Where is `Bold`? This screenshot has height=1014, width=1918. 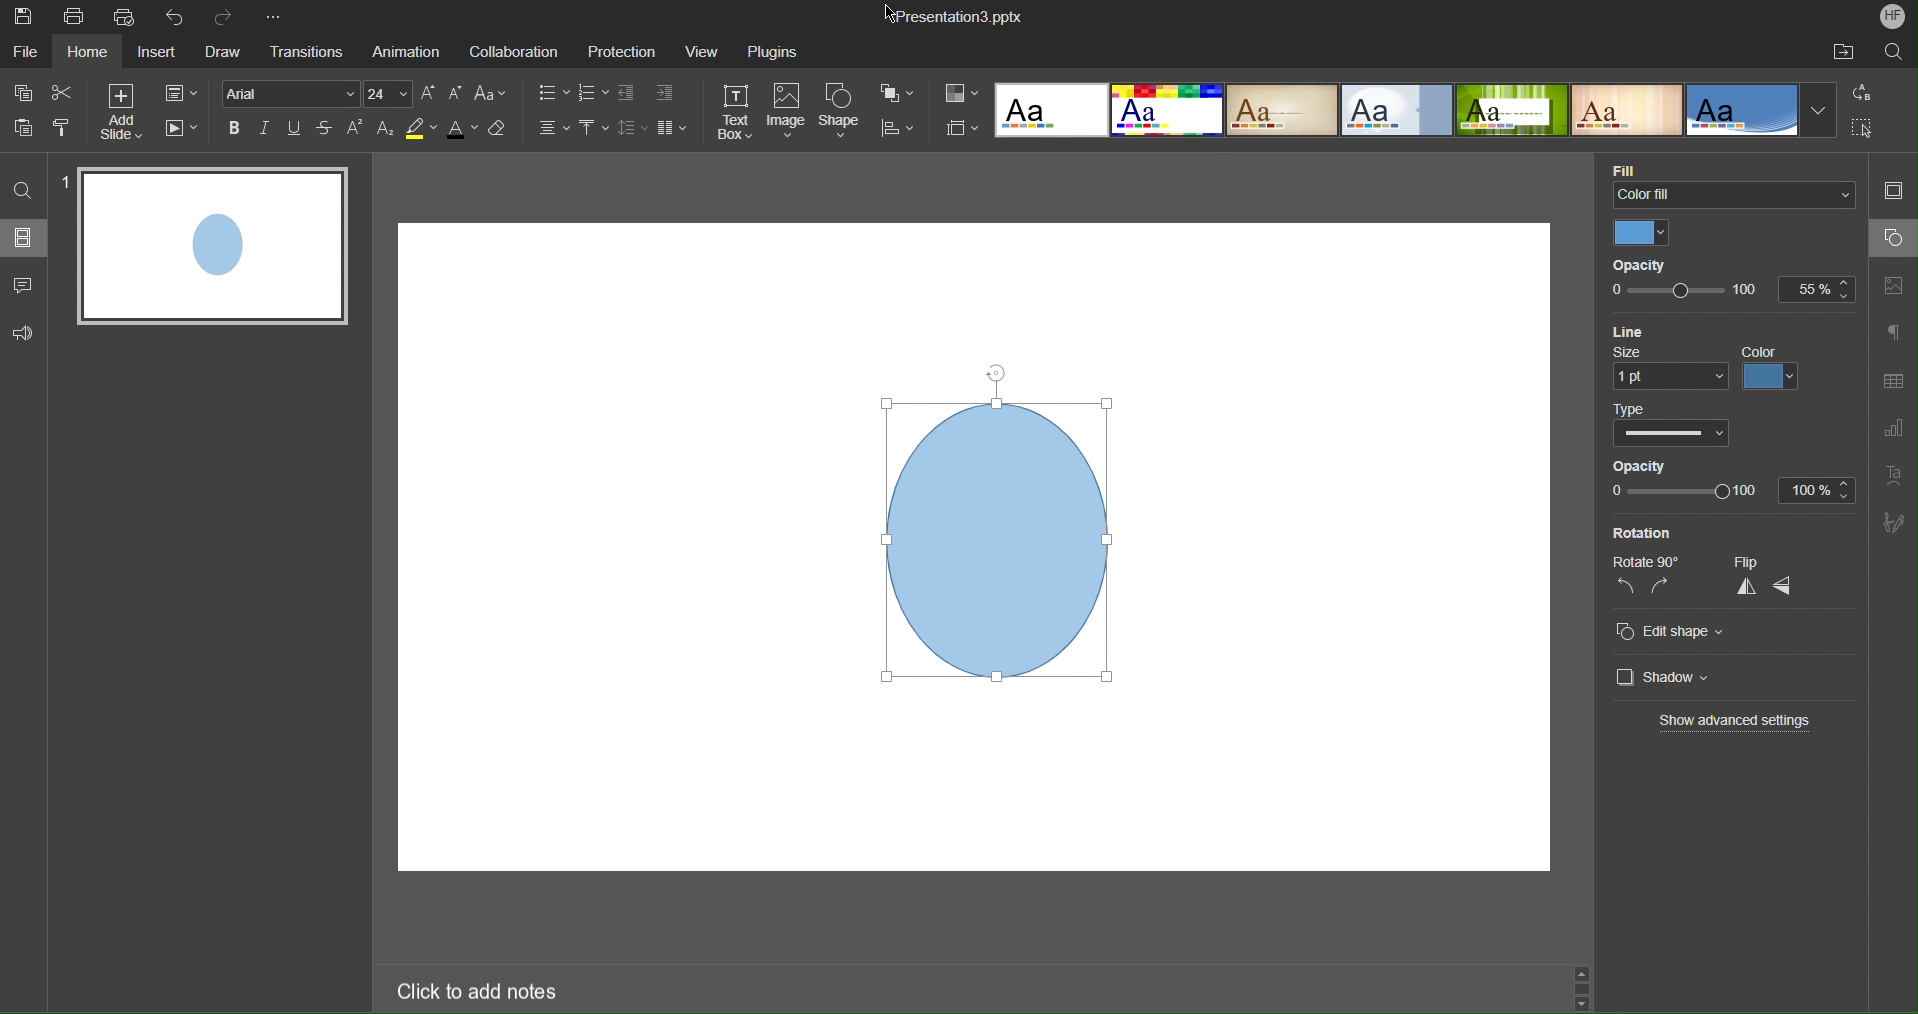
Bold is located at coordinates (234, 130).